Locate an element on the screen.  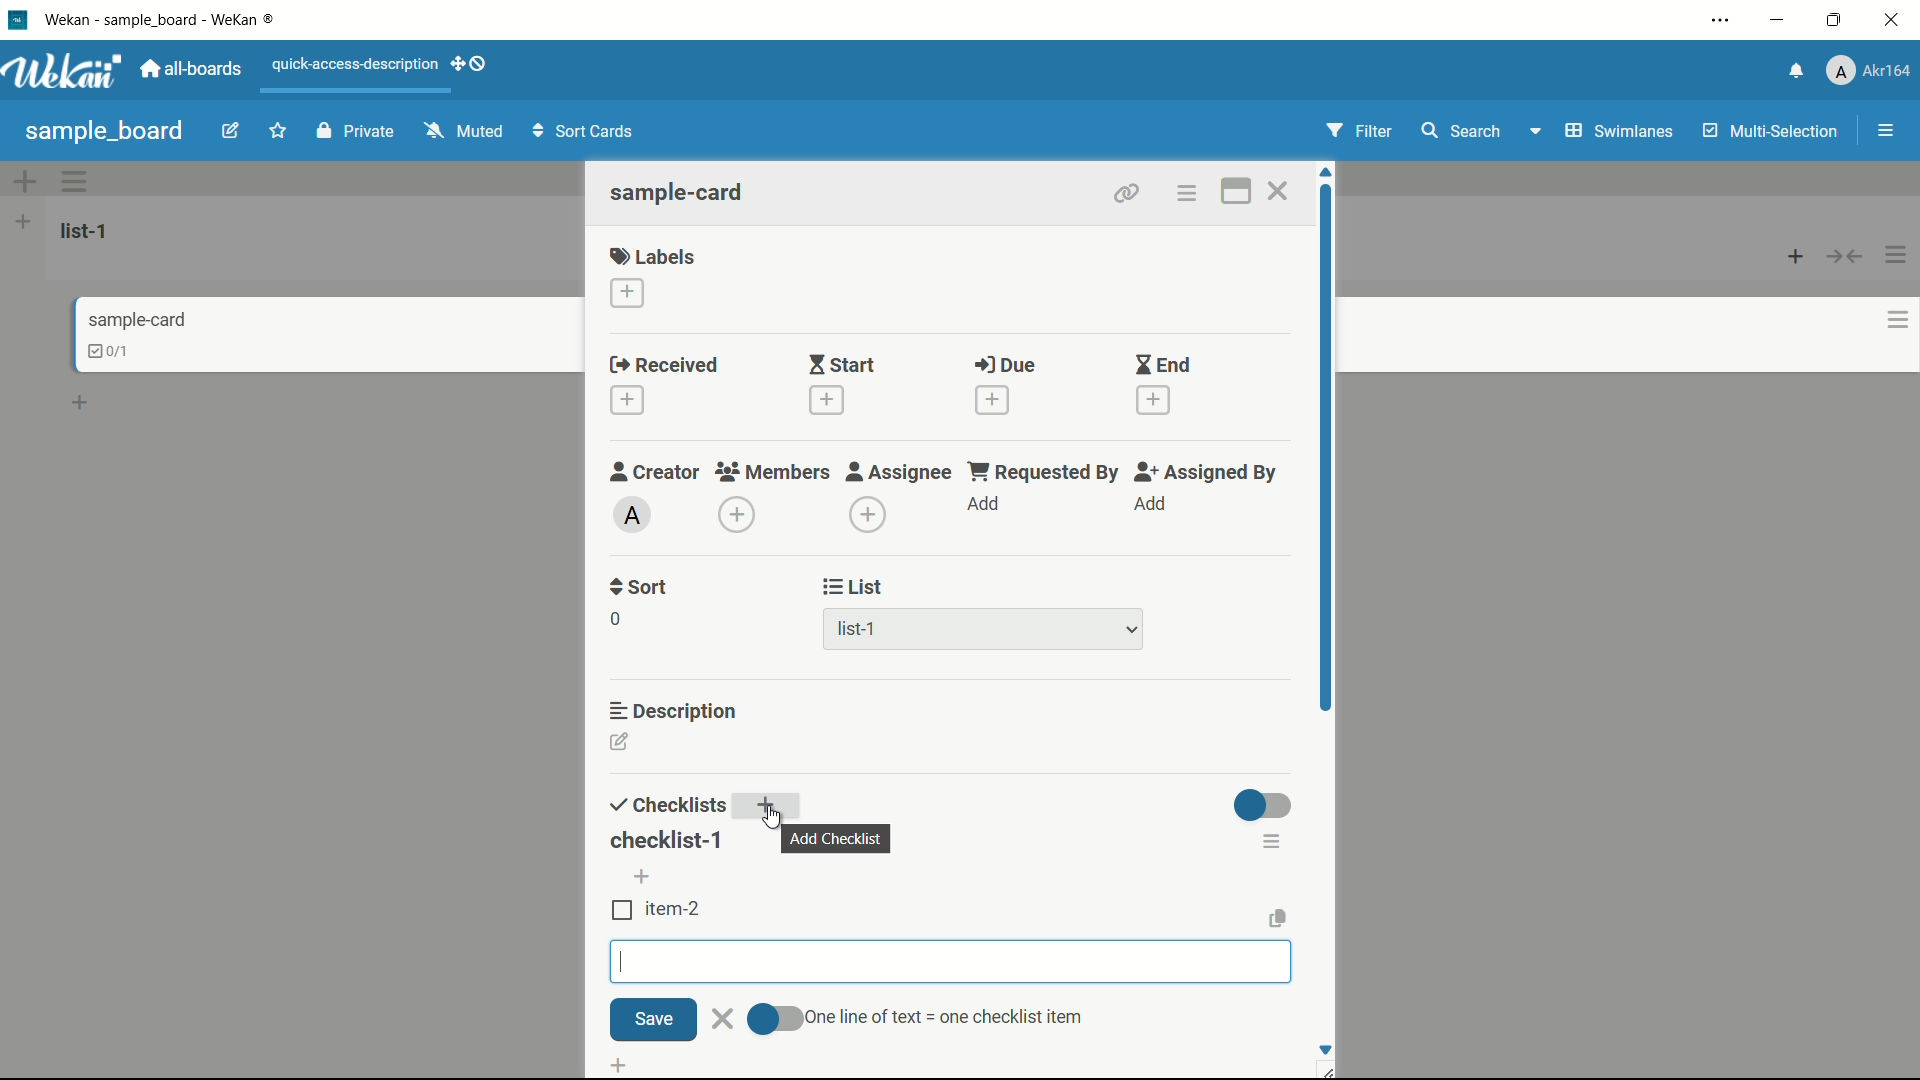
add label is located at coordinates (629, 294).